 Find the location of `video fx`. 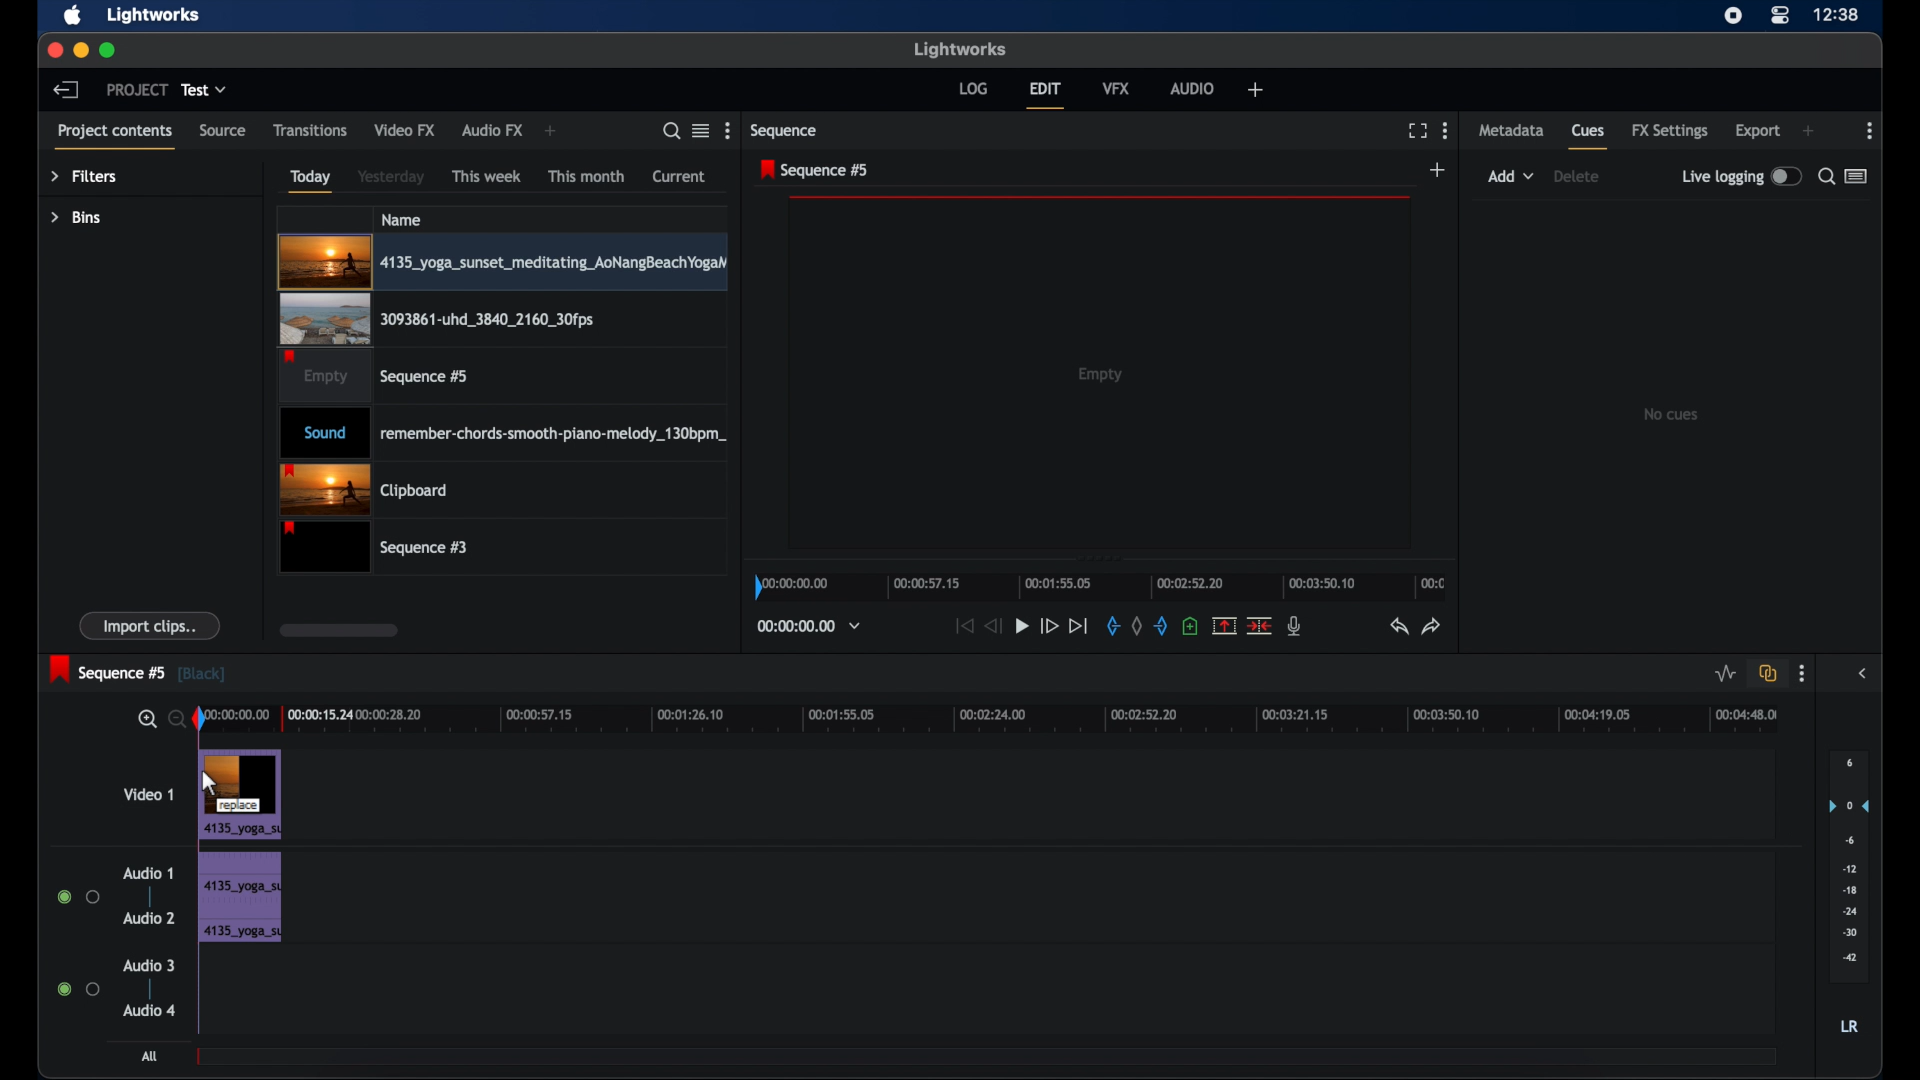

video fx is located at coordinates (406, 130).